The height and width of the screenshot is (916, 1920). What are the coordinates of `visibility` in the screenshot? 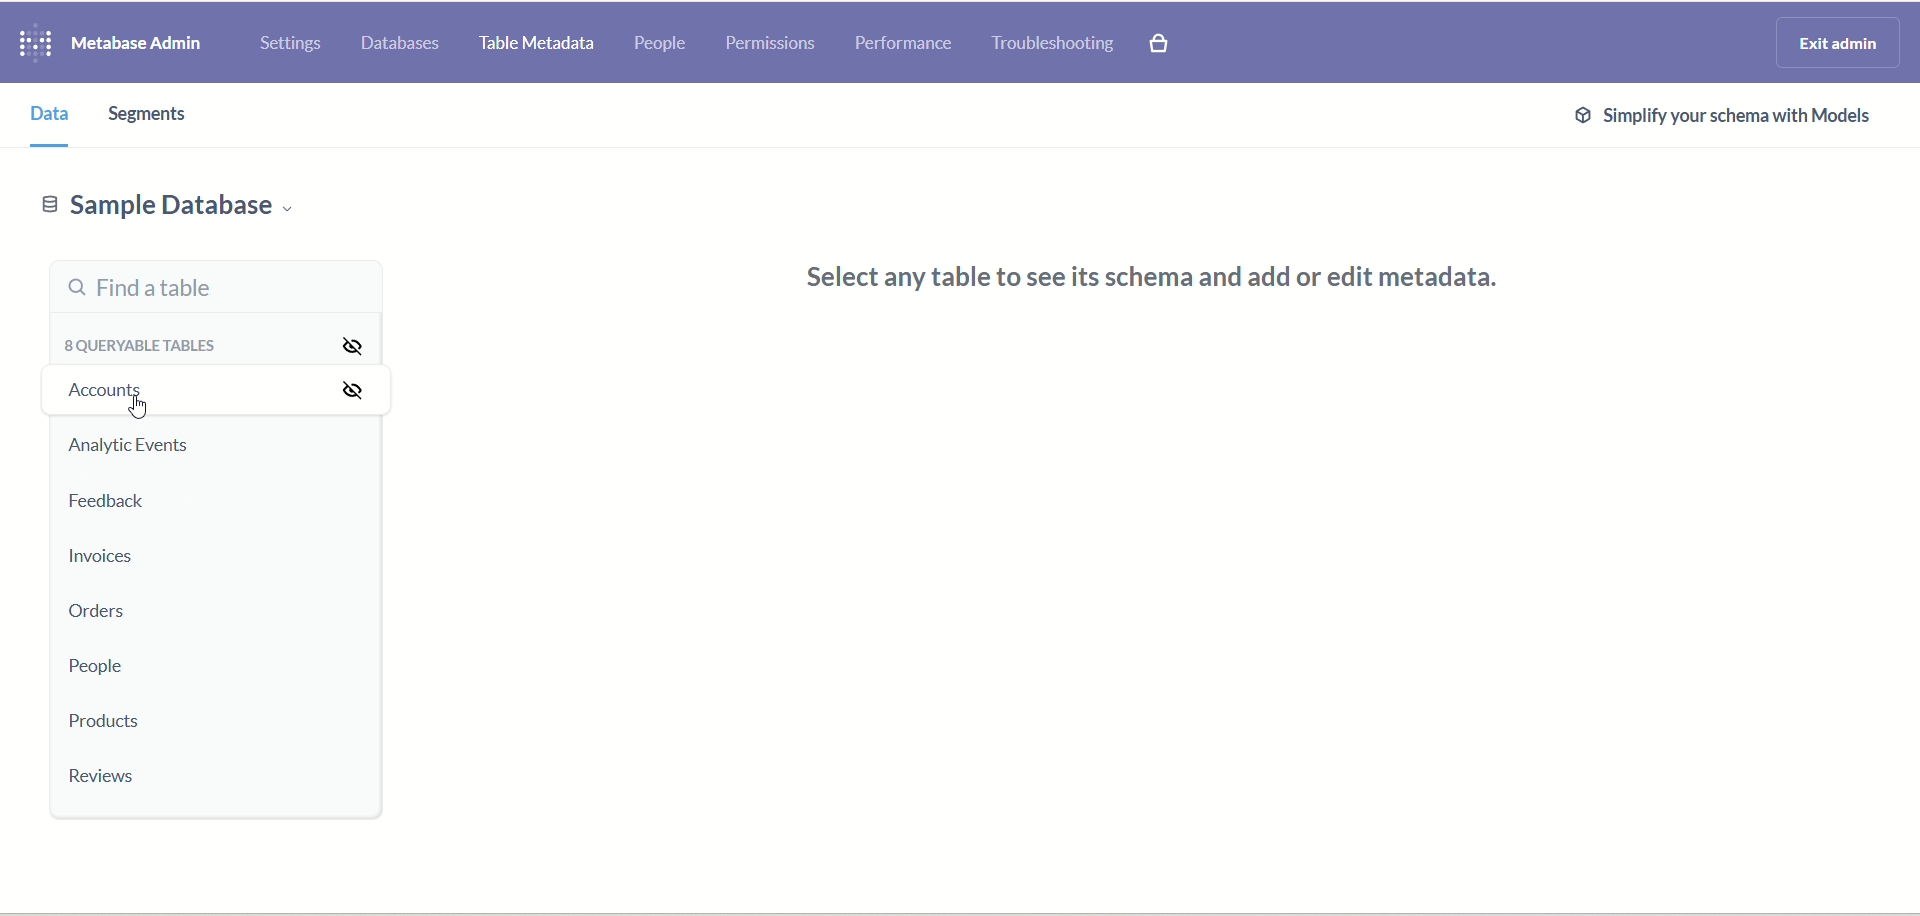 It's located at (355, 392).